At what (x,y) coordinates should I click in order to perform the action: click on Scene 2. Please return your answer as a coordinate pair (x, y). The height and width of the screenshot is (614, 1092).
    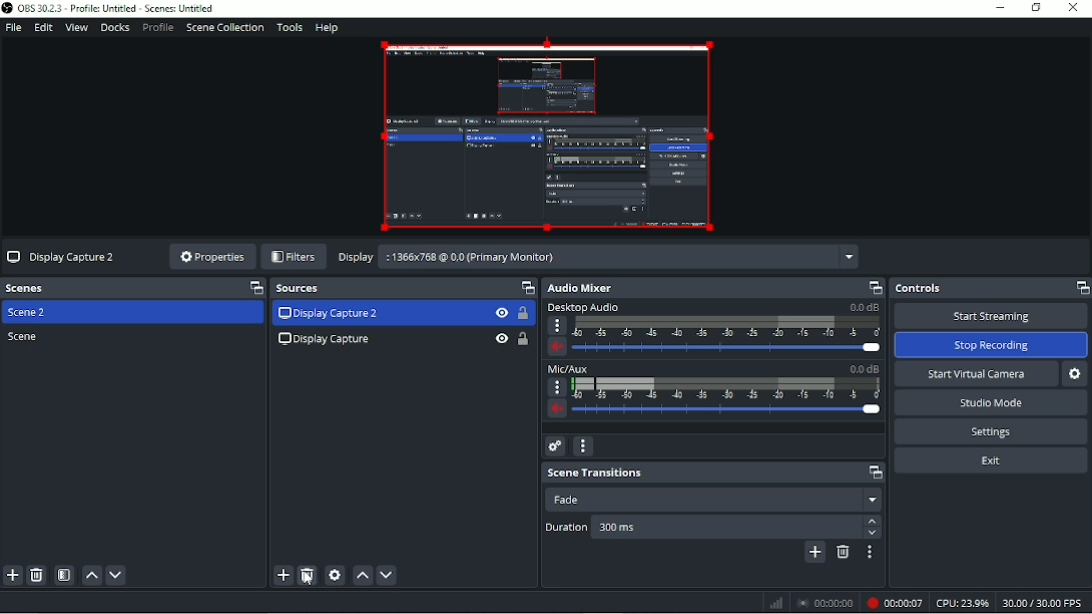
    Looking at the image, I should click on (31, 313).